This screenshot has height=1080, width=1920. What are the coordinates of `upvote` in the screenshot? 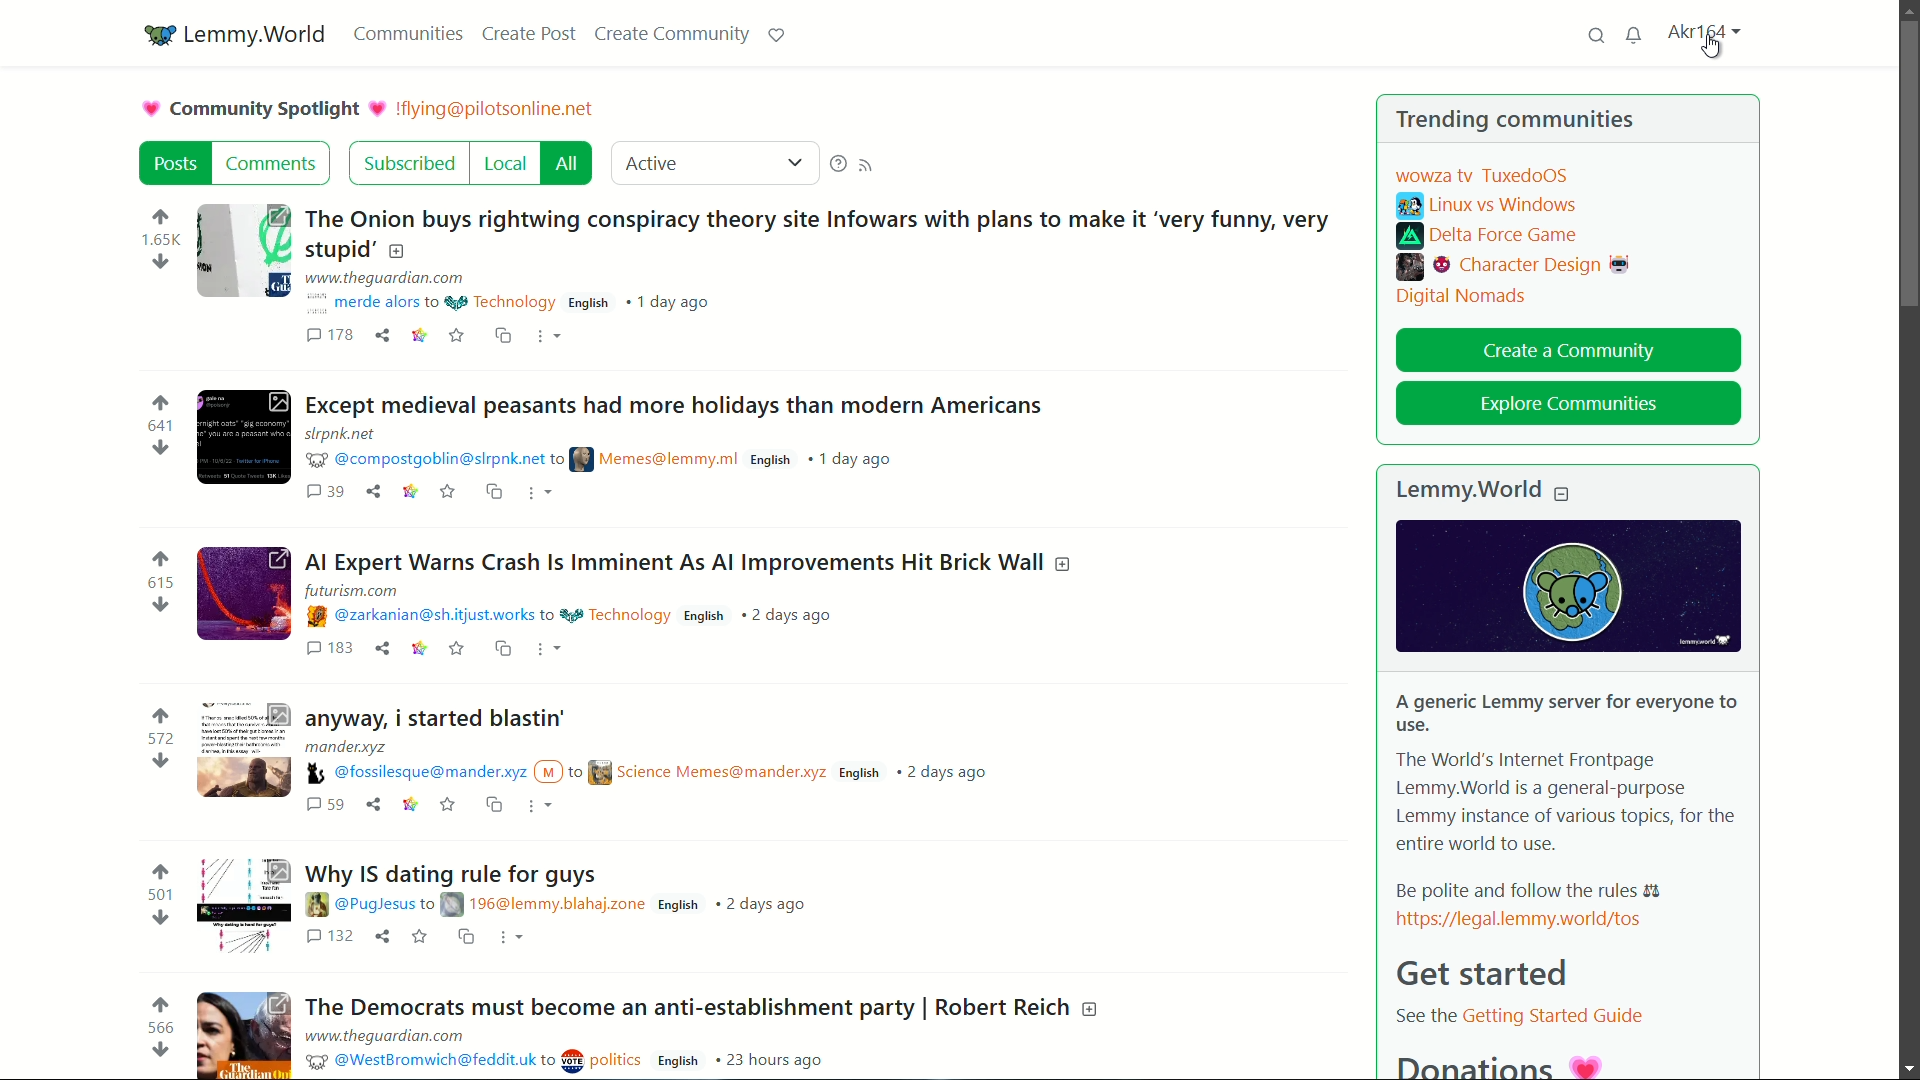 It's located at (164, 559).